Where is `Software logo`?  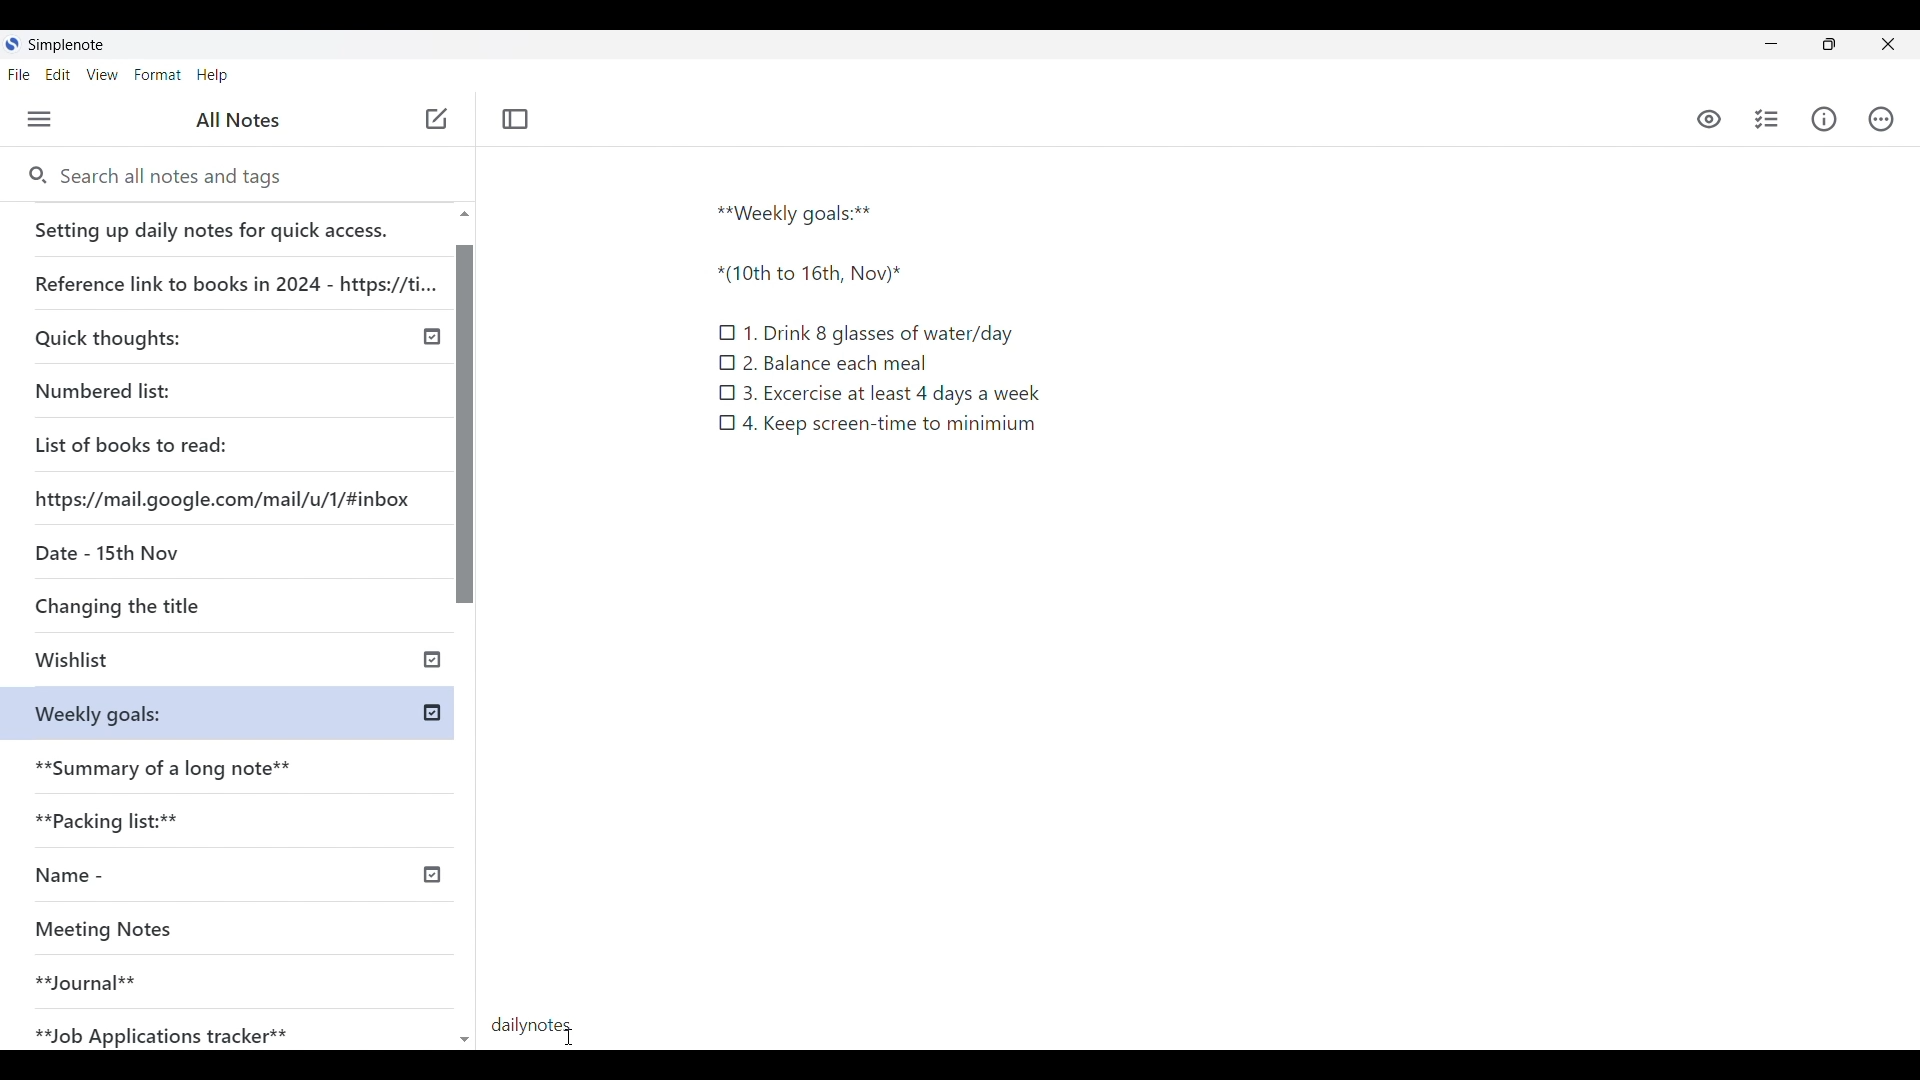 Software logo is located at coordinates (13, 44).